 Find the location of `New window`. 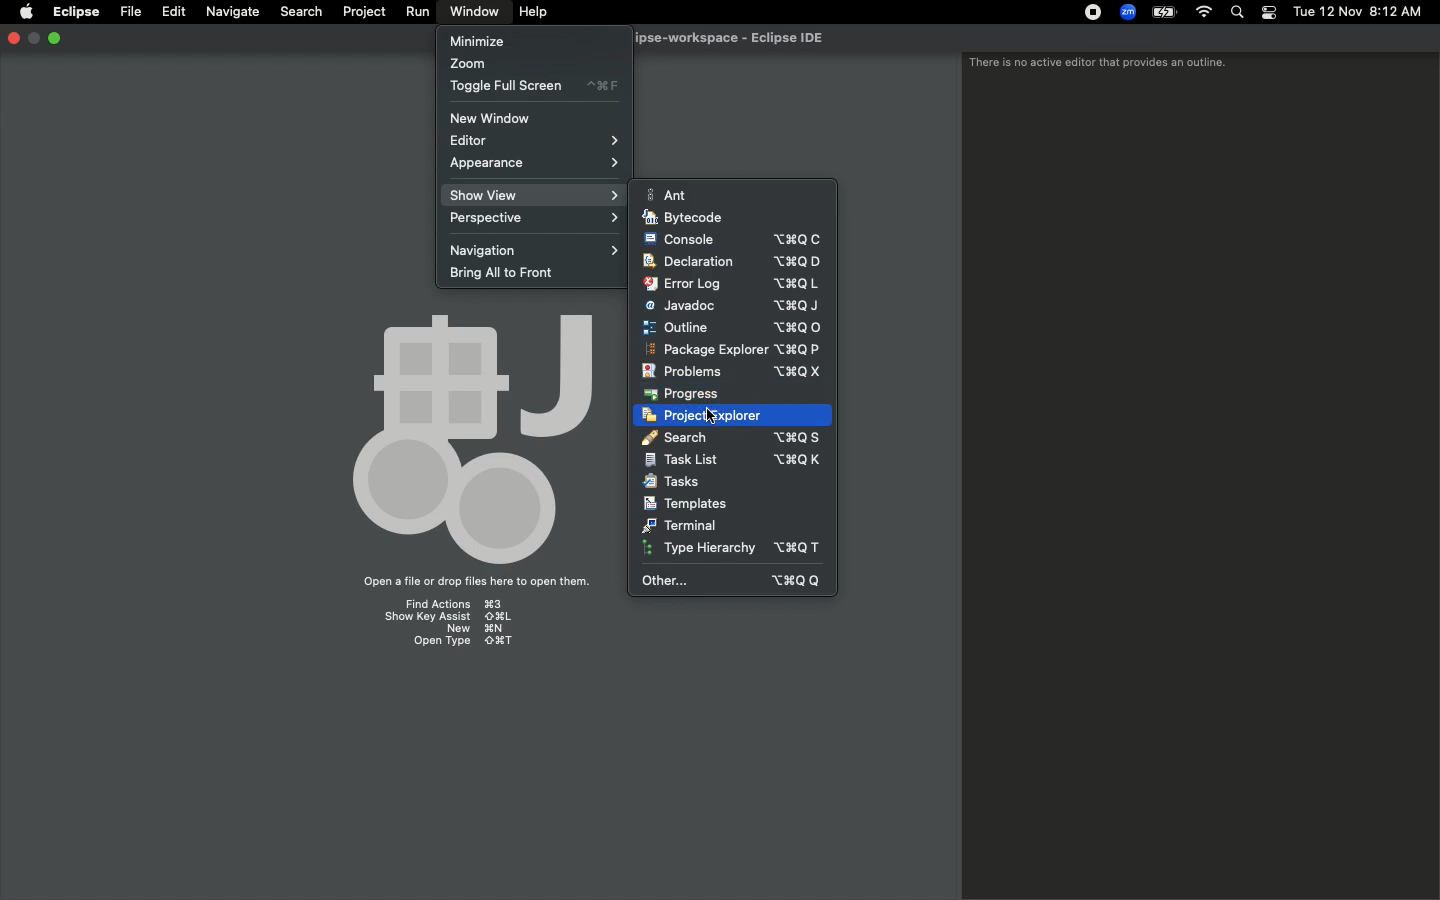

New window is located at coordinates (501, 118).